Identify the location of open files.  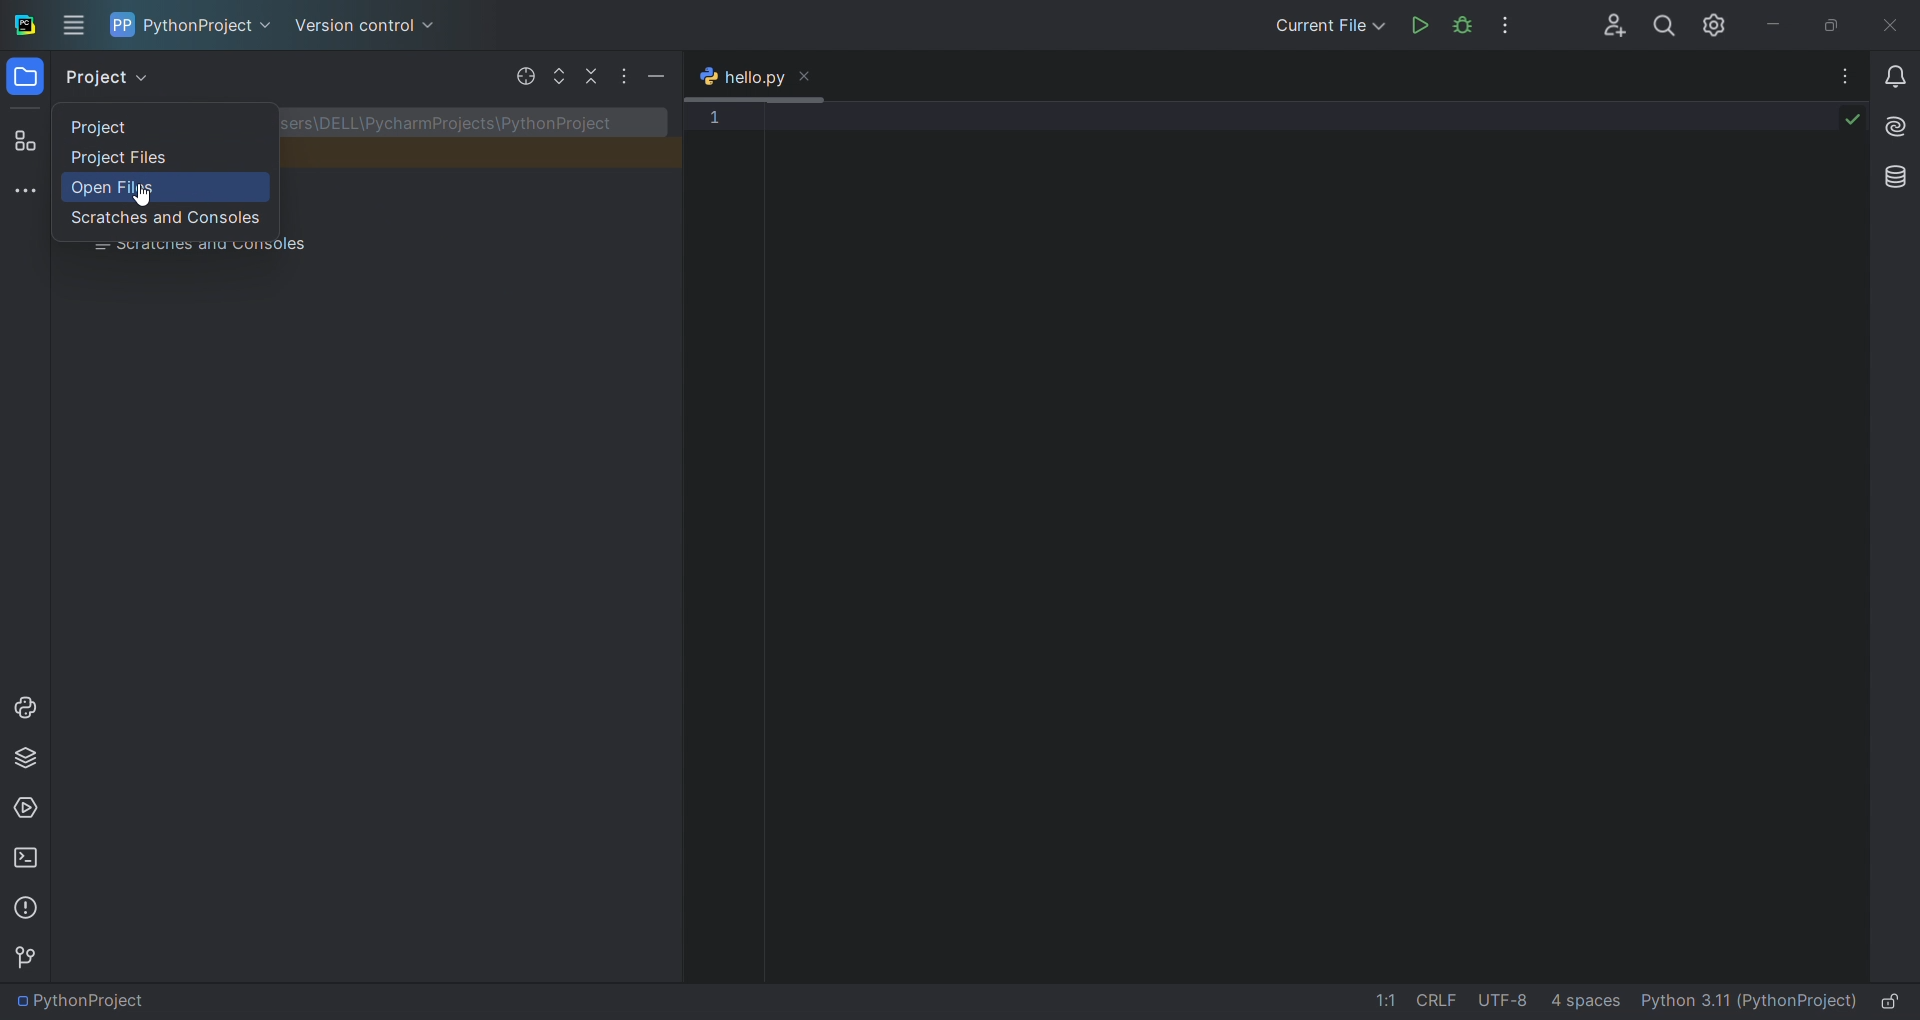
(161, 190).